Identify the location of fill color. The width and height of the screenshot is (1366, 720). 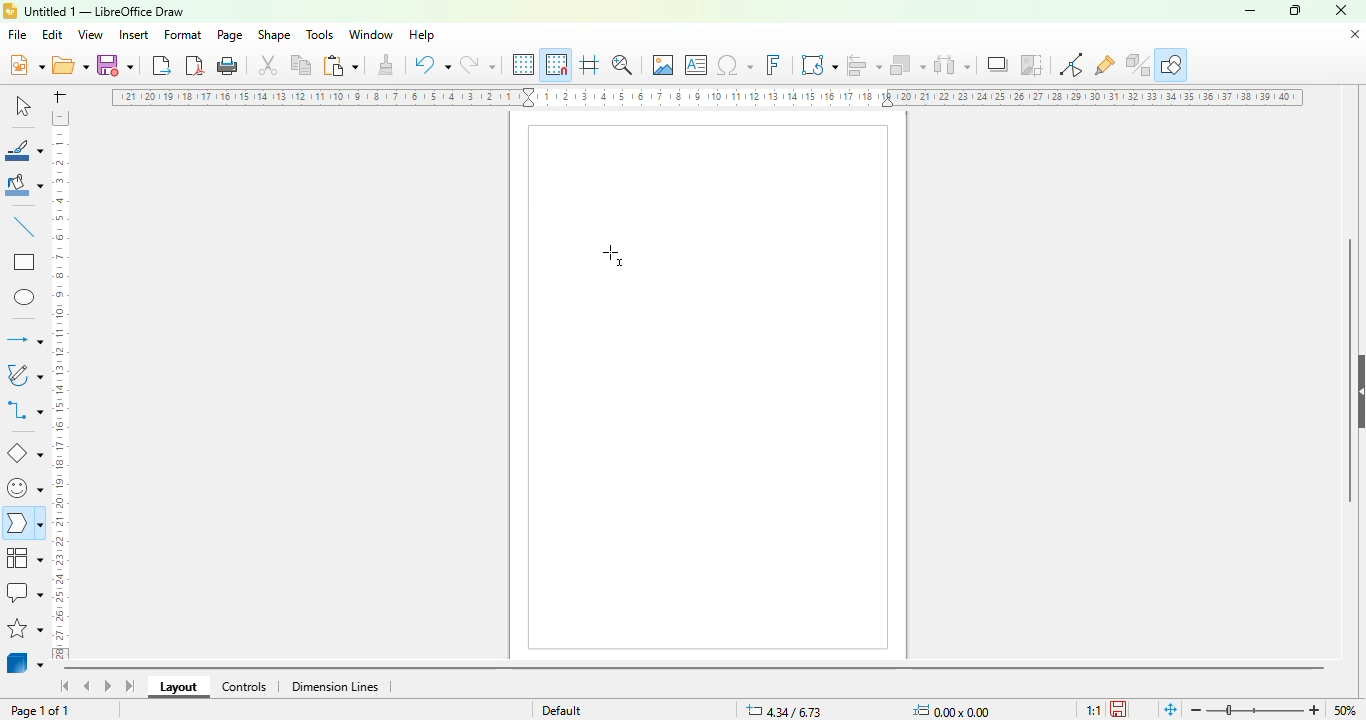
(25, 185).